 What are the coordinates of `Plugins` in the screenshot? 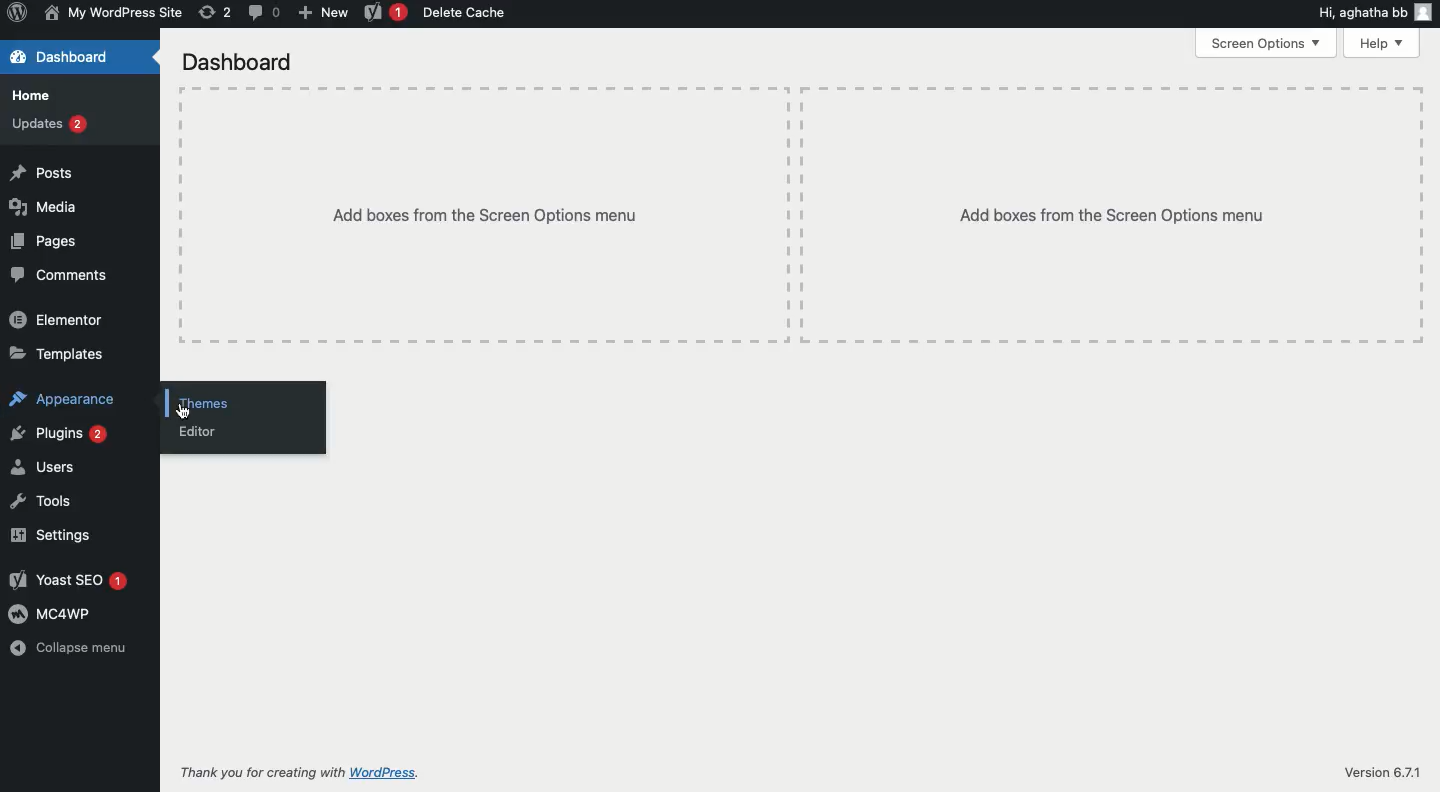 It's located at (62, 436).